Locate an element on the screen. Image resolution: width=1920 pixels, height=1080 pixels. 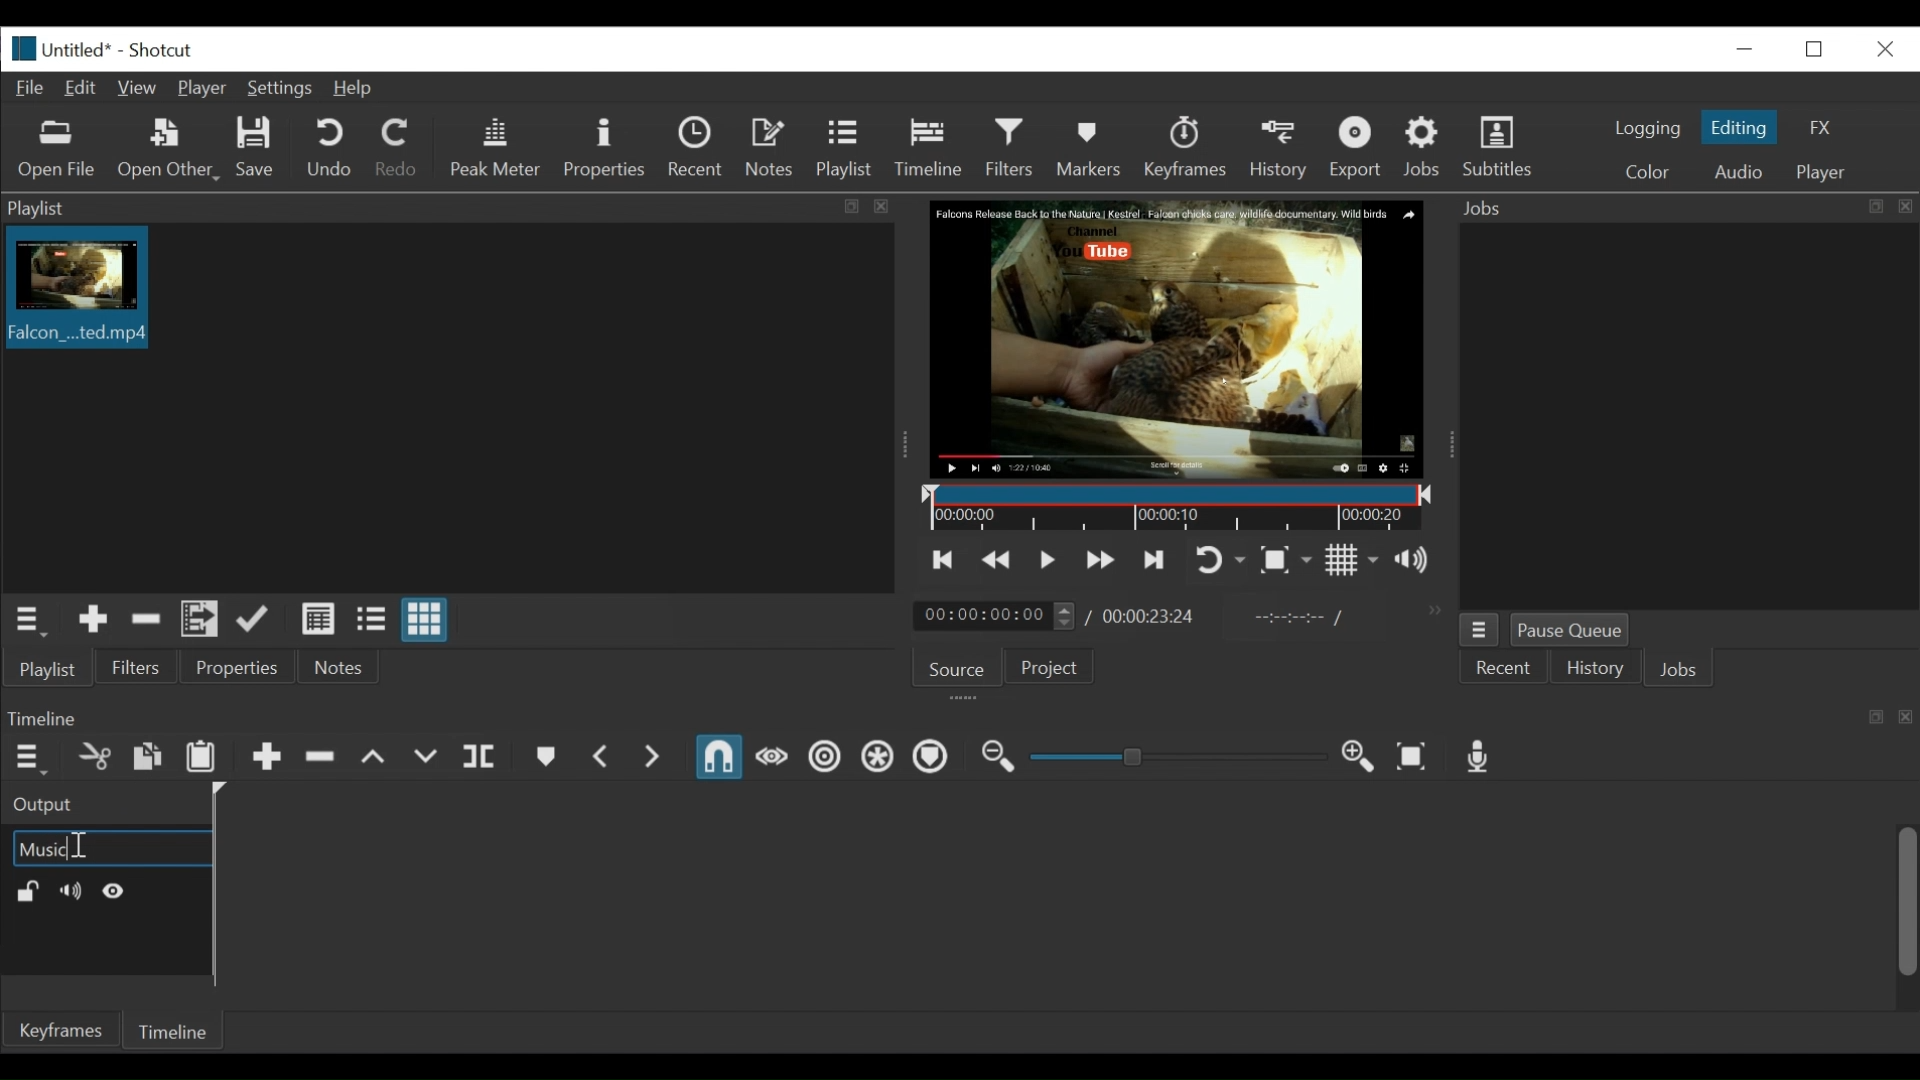
Filters is located at coordinates (142, 668).